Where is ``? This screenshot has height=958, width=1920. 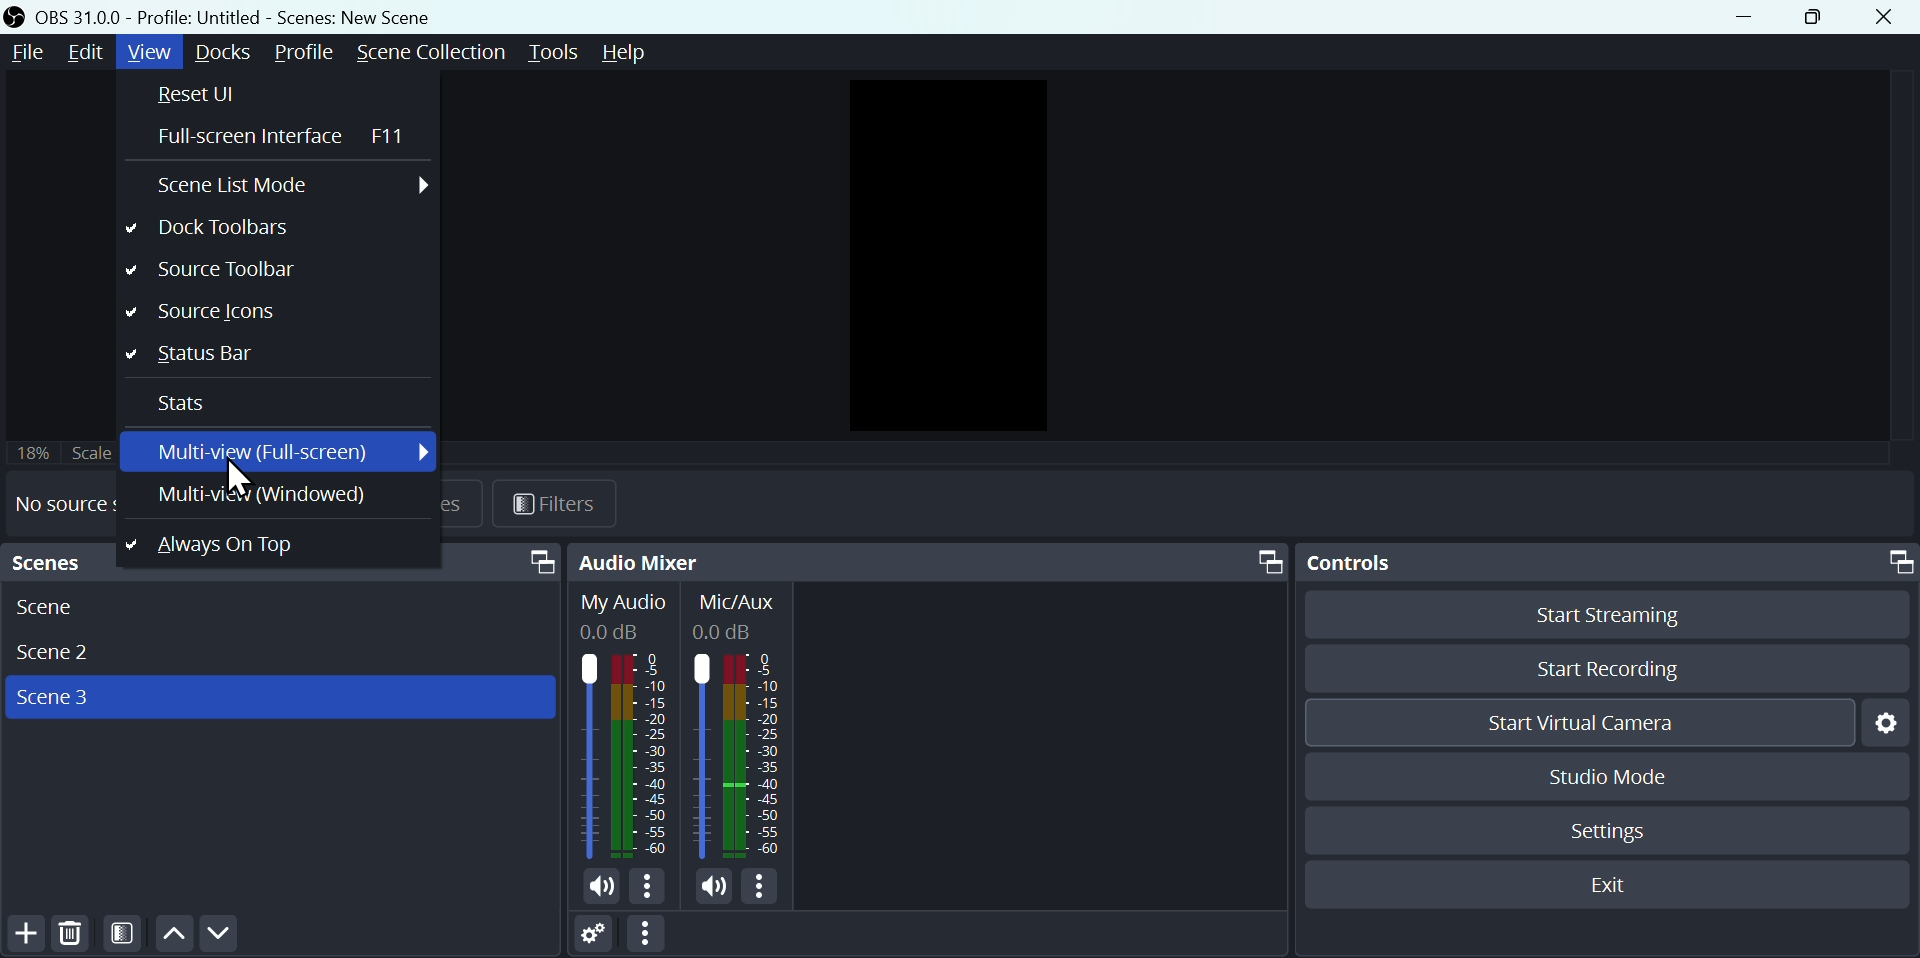  is located at coordinates (1807, 16).